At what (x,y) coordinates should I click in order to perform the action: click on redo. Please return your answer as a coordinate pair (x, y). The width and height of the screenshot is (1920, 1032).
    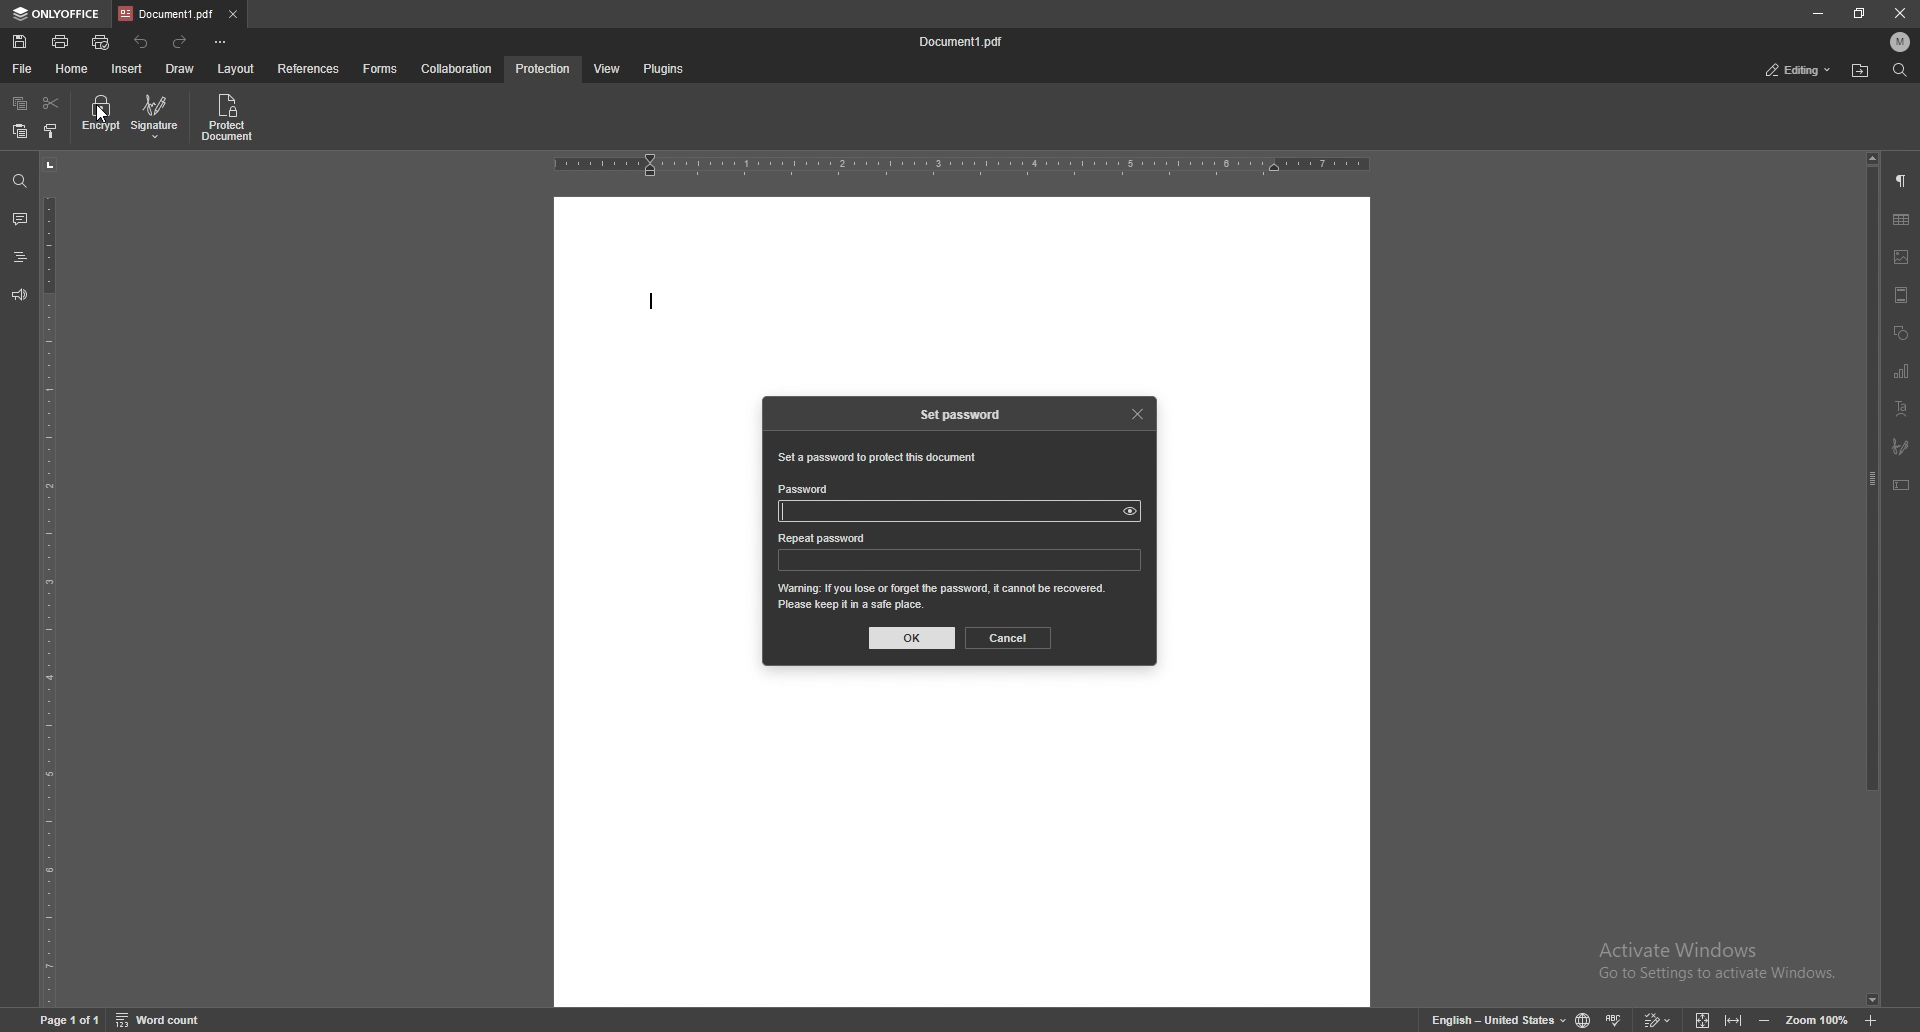
    Looking at the image, I should click on (183, 43).